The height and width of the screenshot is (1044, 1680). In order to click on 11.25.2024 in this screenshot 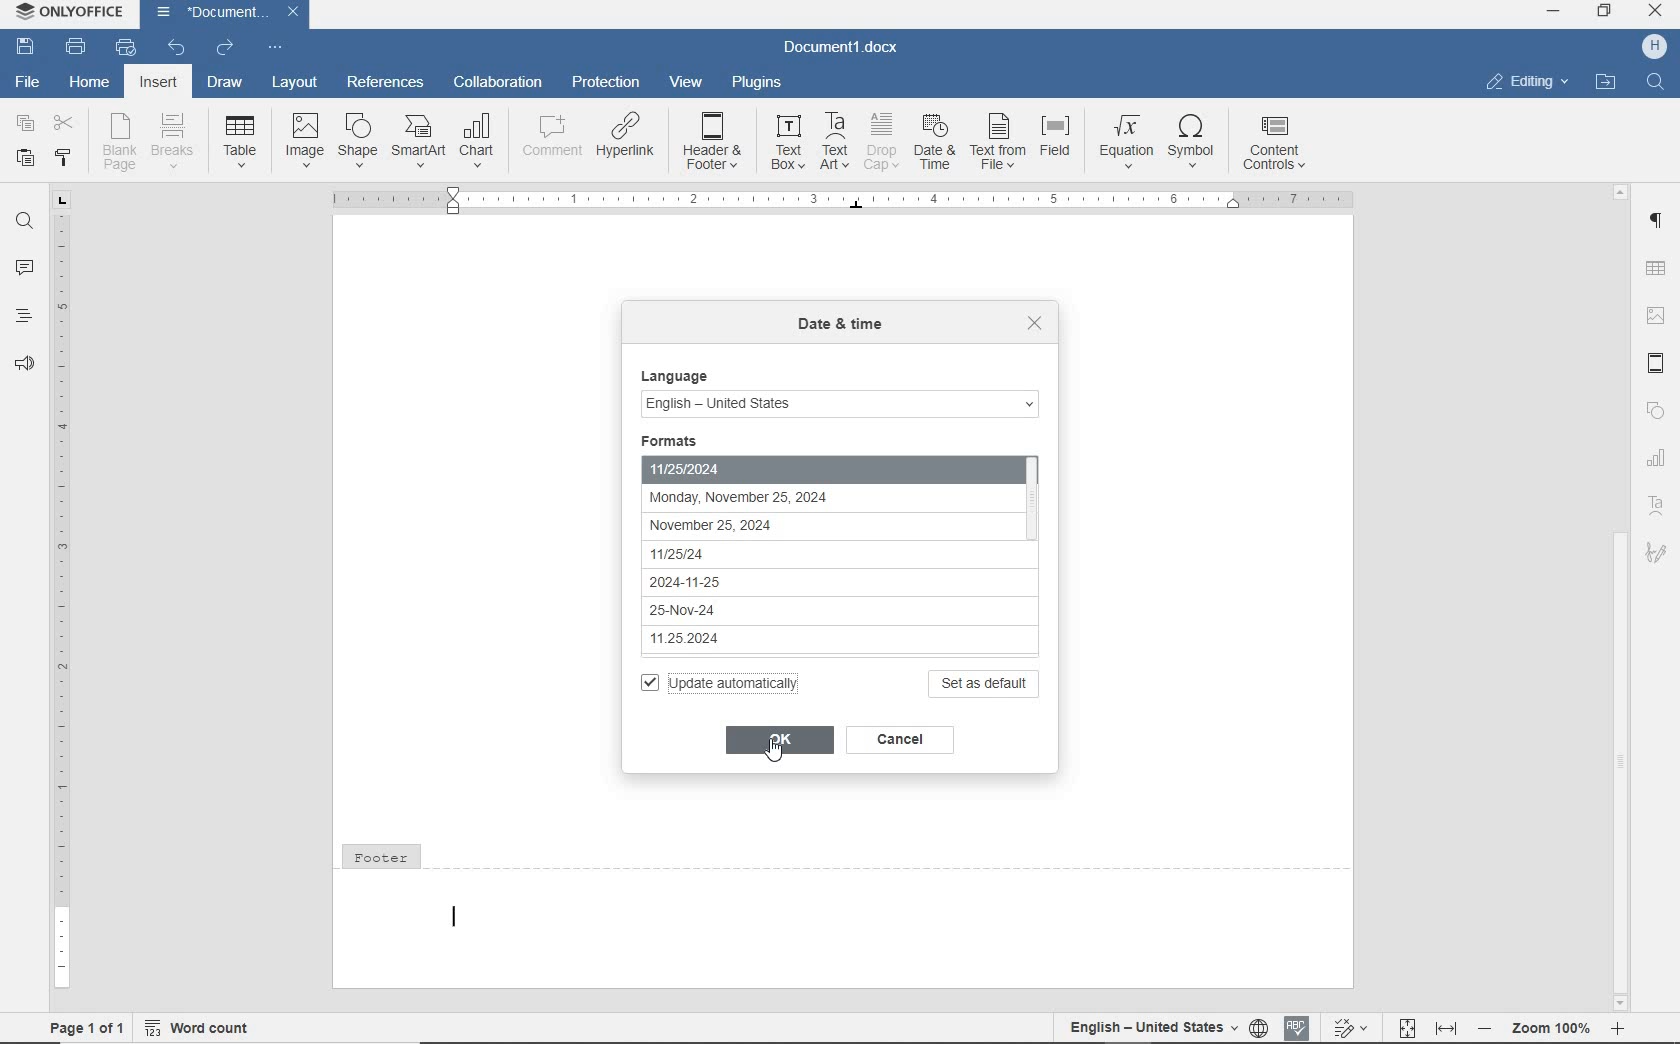, I will do `click(771, 639)`.